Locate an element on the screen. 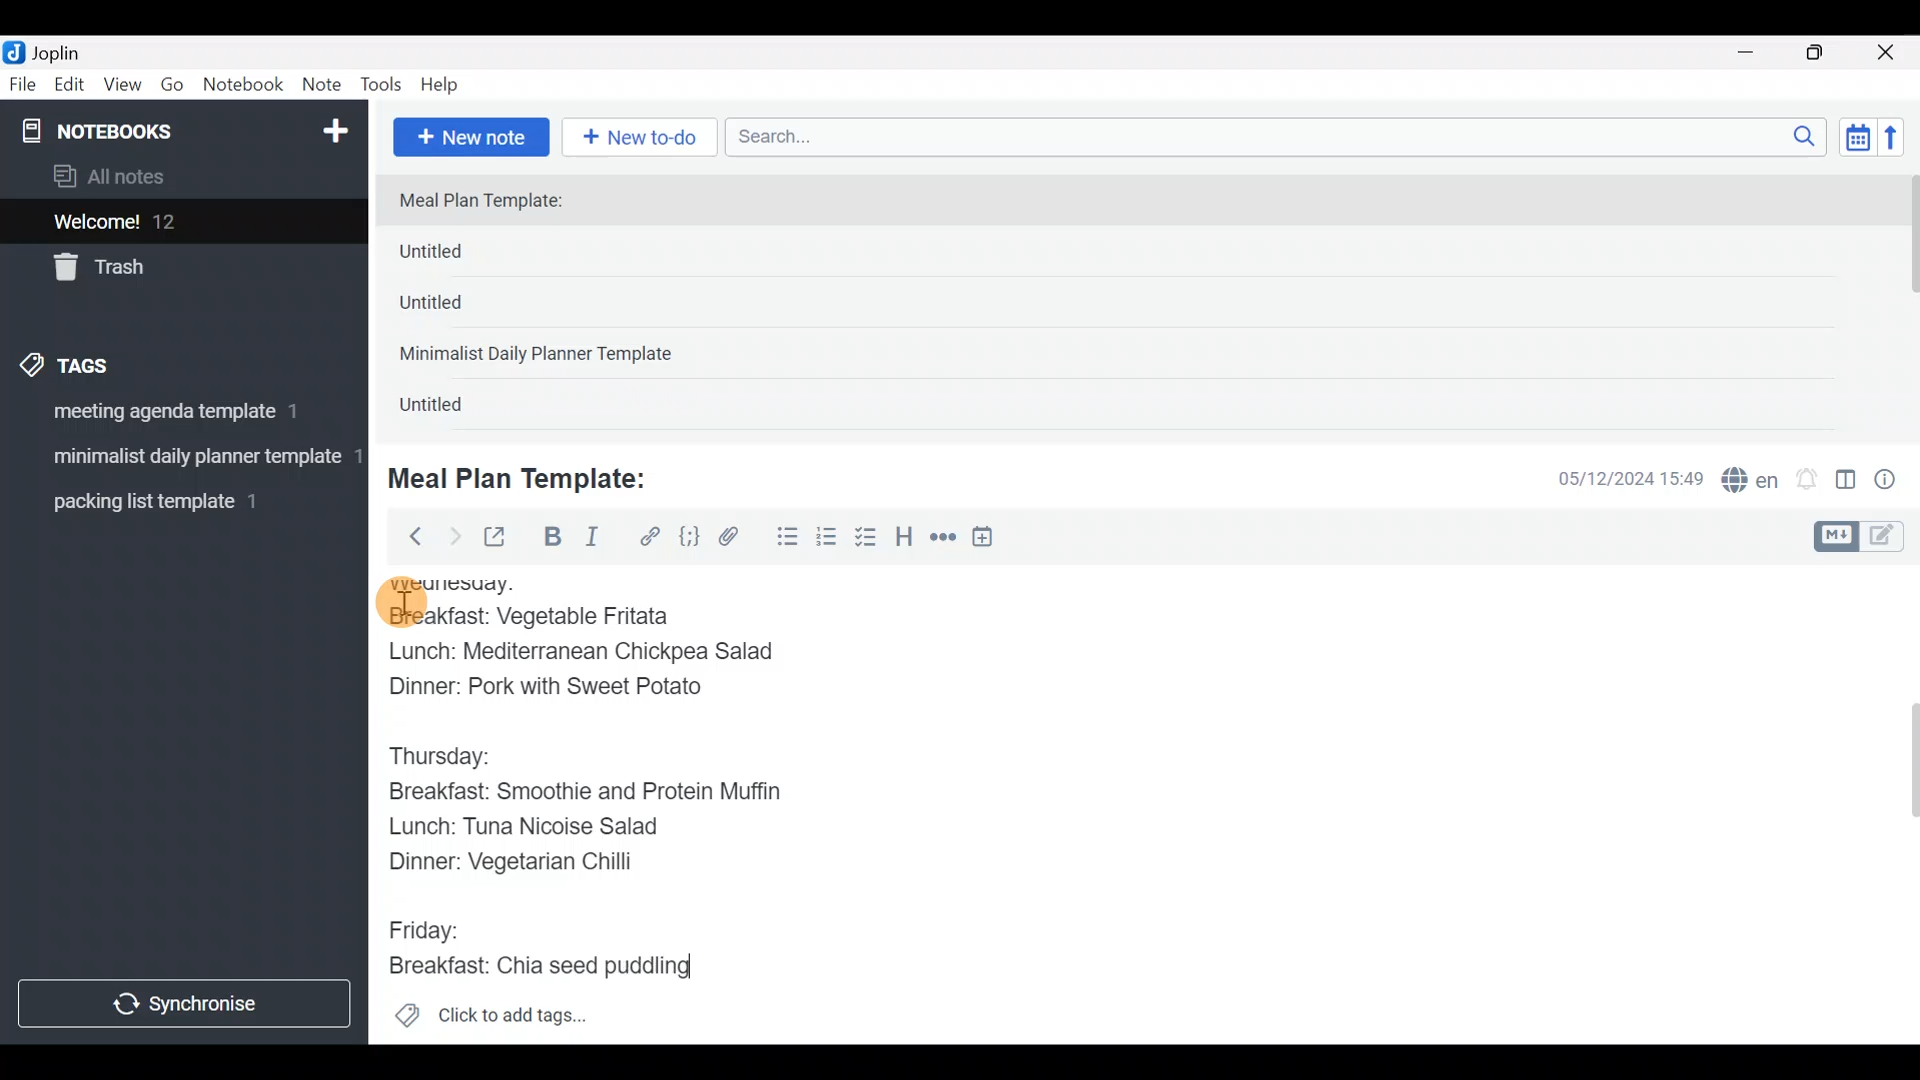 The width and height of the screenshot is (1920, 1080). Untitled is located at coordinates (458, 309).